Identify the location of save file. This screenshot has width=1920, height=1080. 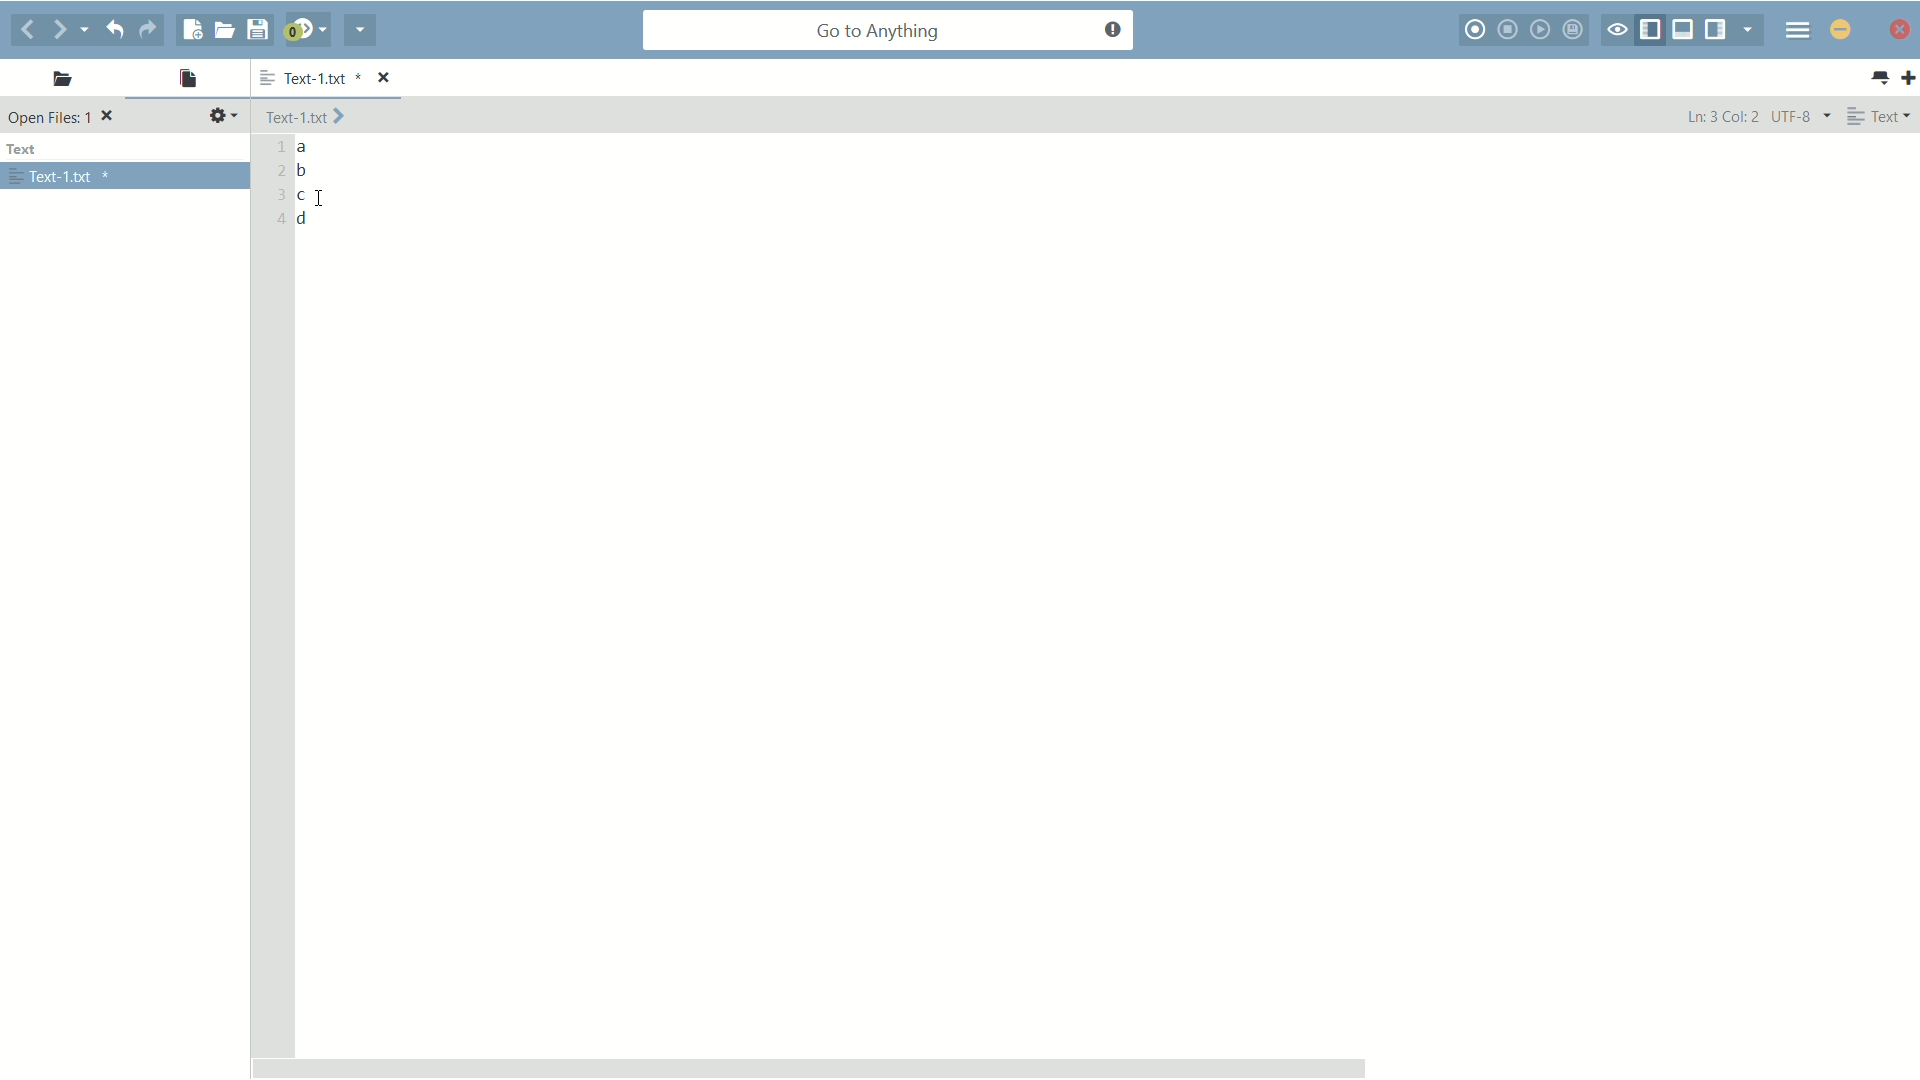
(261, 29).